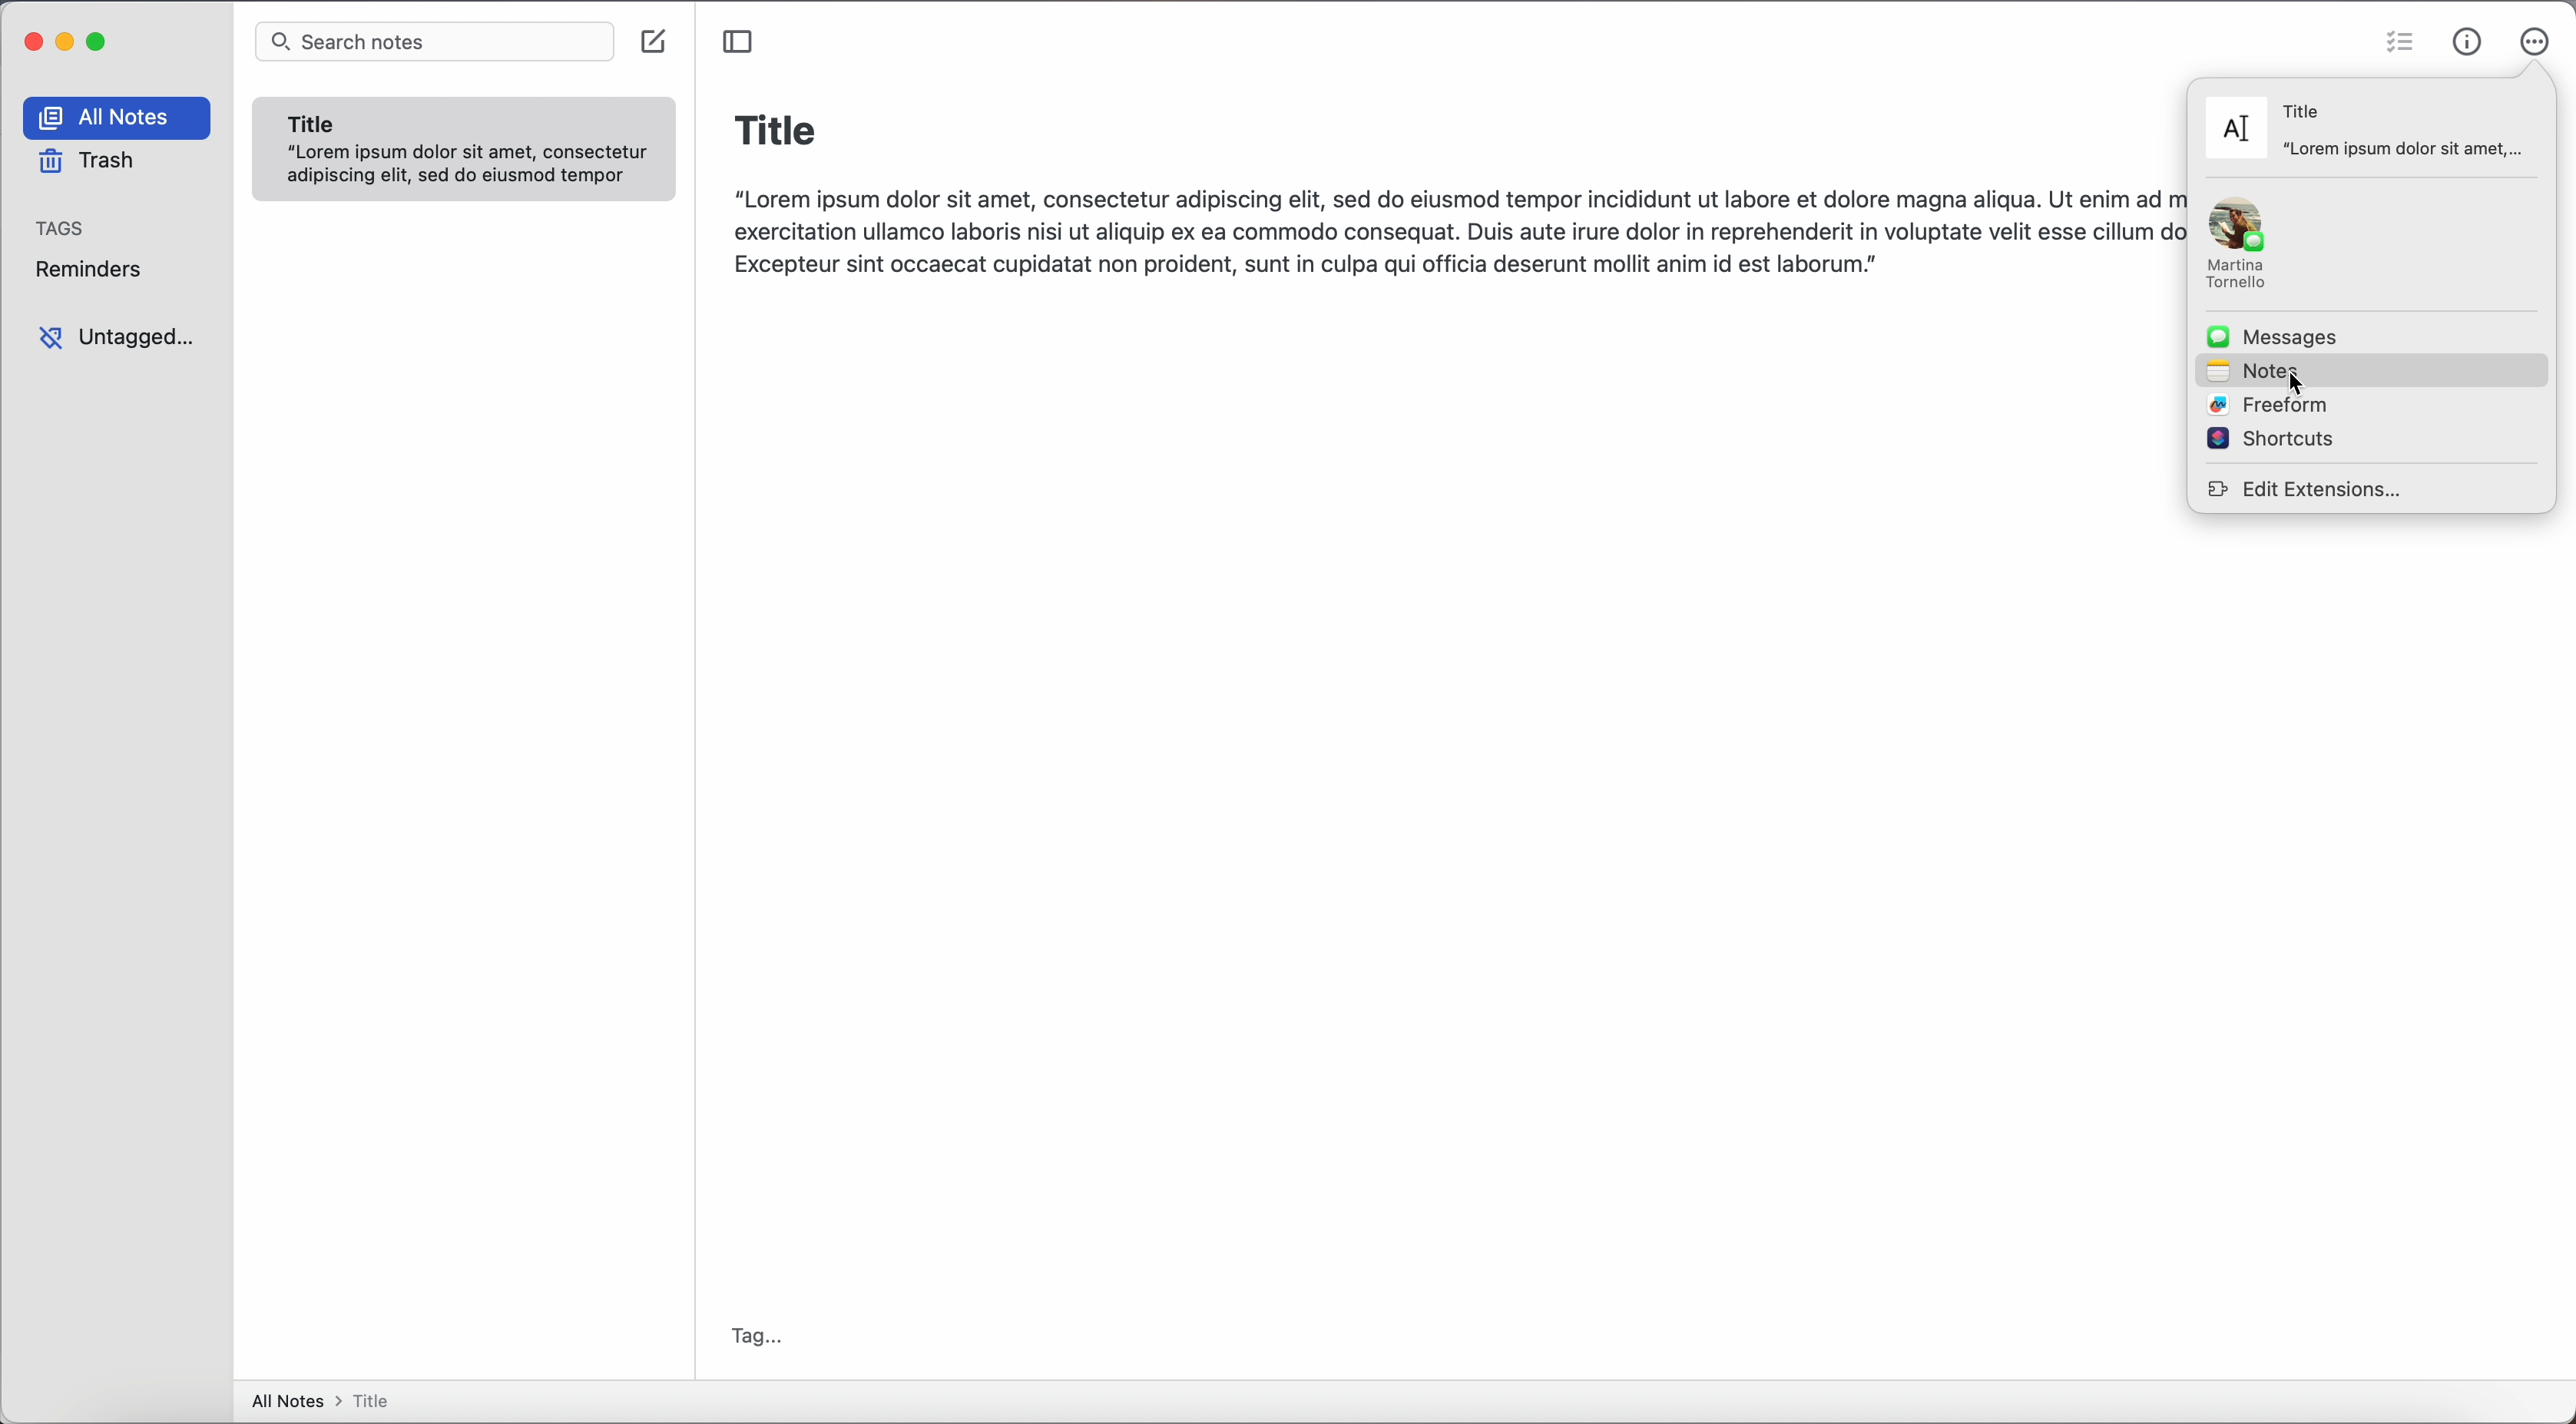  What do you see at coordinates (760, 1334) in the screenshot?
I see `tag...` at bounding box center [760, 1334].